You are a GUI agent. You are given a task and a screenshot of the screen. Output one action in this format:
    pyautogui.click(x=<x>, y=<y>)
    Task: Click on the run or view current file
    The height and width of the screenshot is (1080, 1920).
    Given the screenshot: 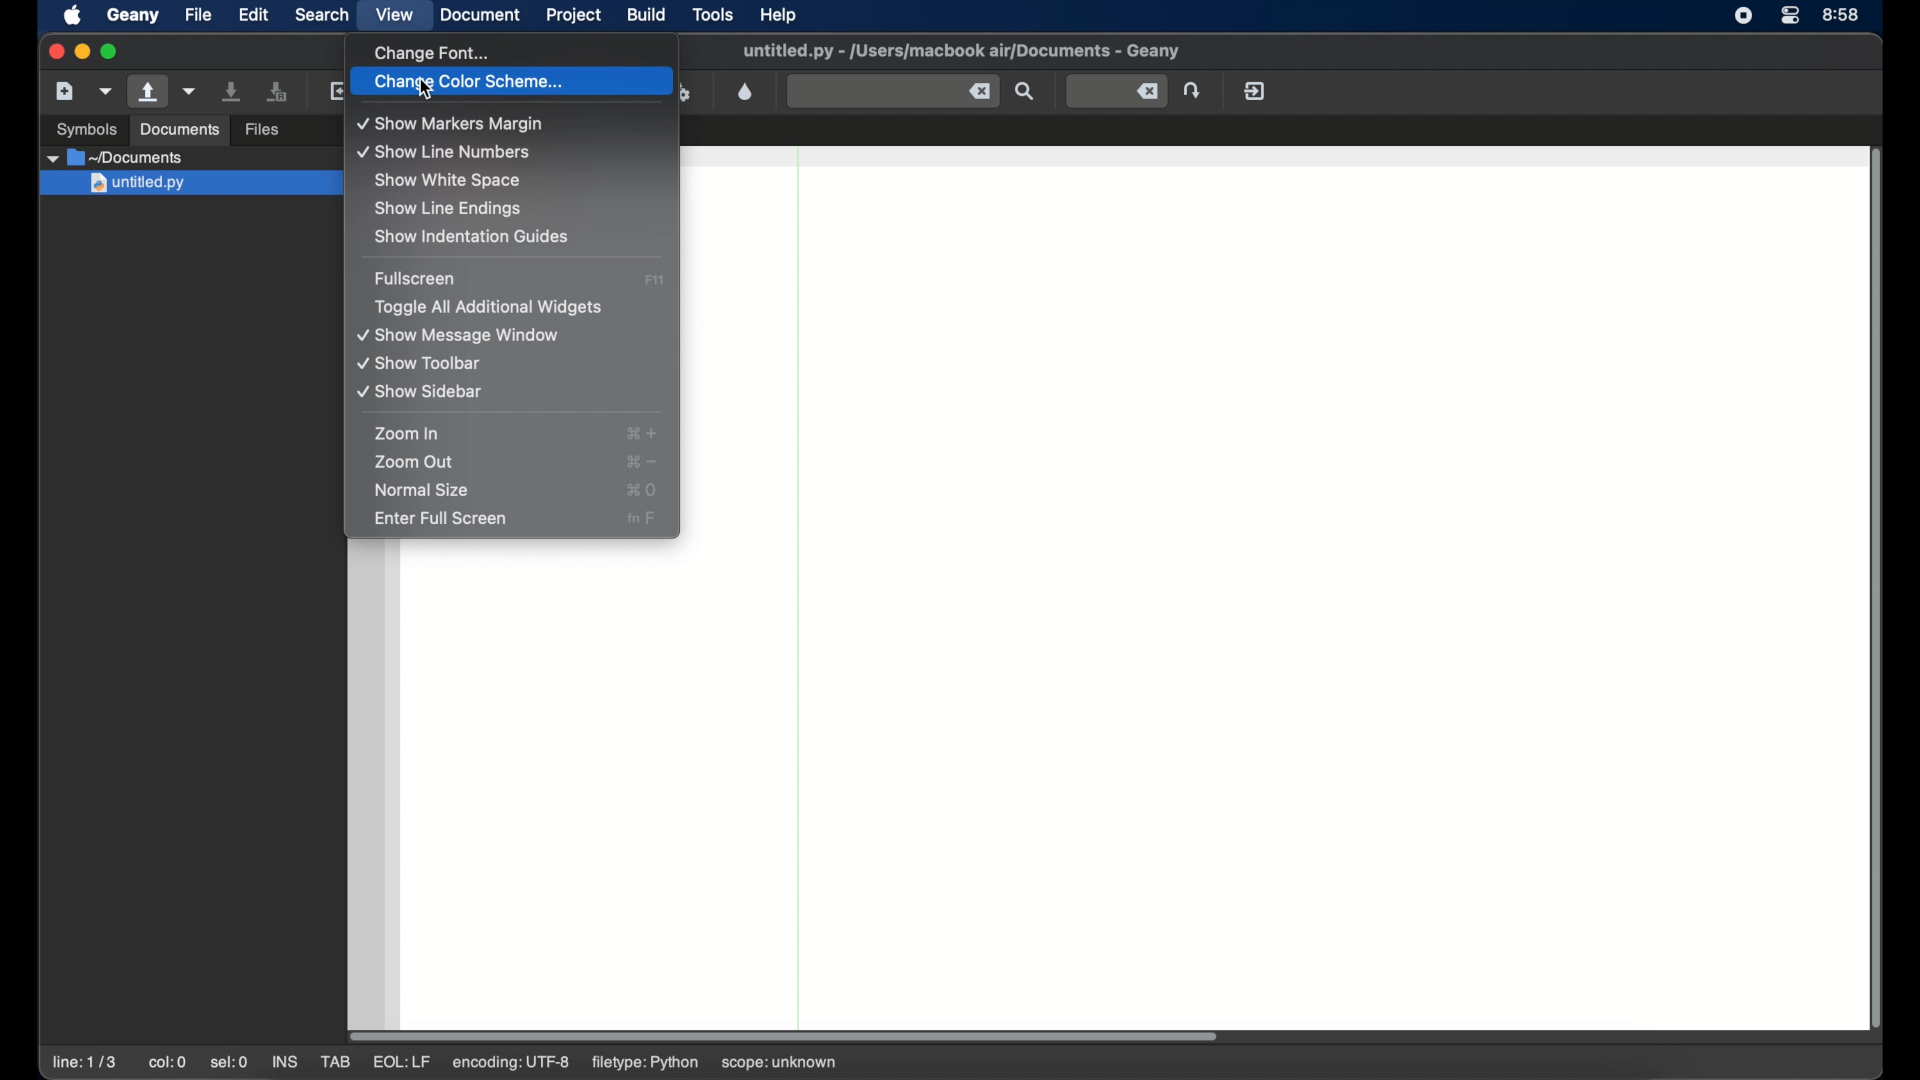 What is the action you would take?
    pyautogui.click(x=683, y=93)
    